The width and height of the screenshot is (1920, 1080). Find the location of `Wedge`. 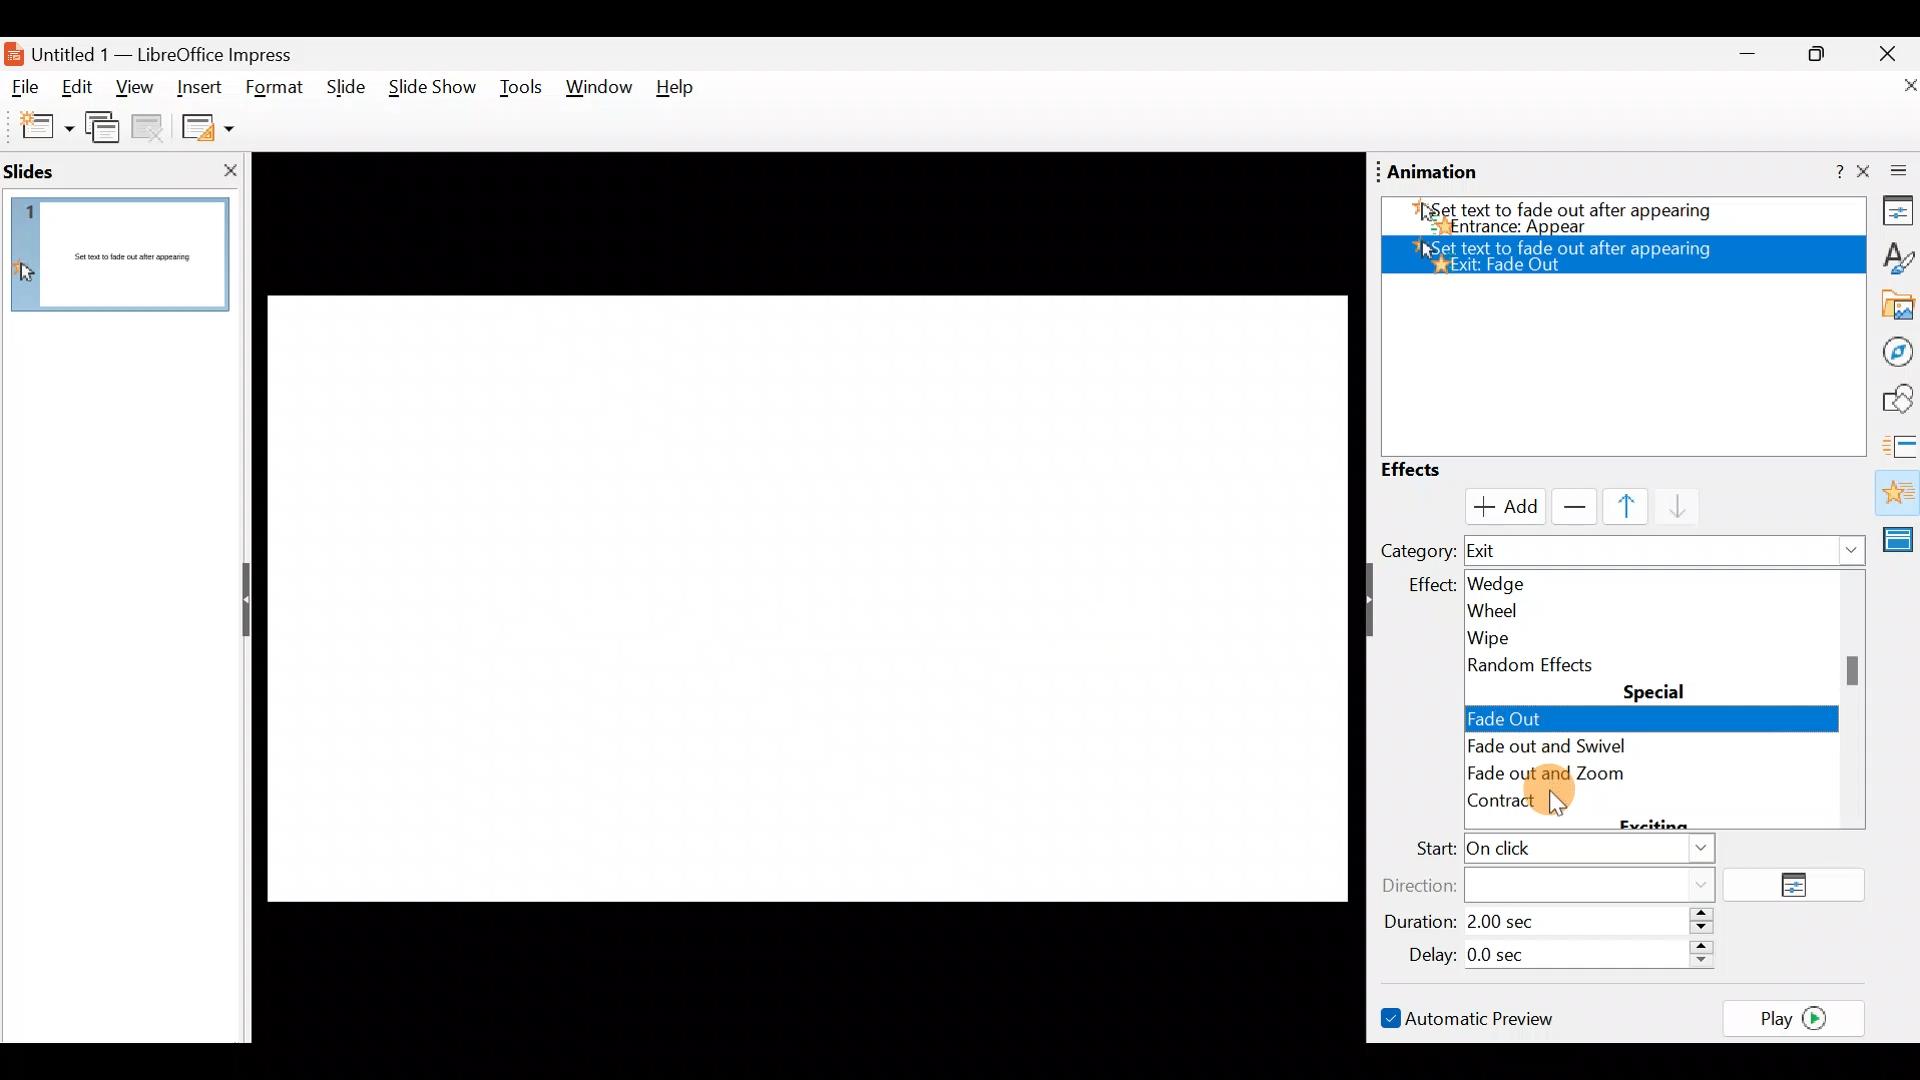

Wedge is located at coordinates (1520, 582).